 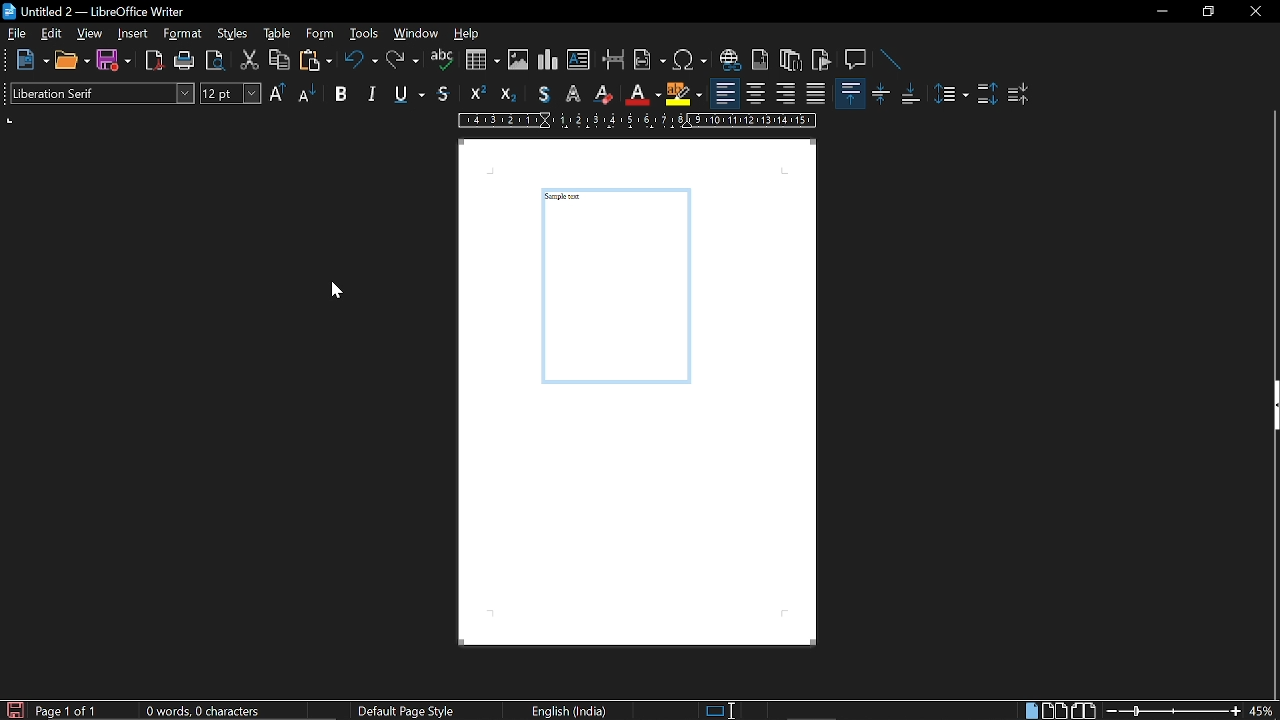 What do you see at coordinates (1272, 242) in the screenshot?
I see `vertical scroll bar` at bounding box center [1272, 242].